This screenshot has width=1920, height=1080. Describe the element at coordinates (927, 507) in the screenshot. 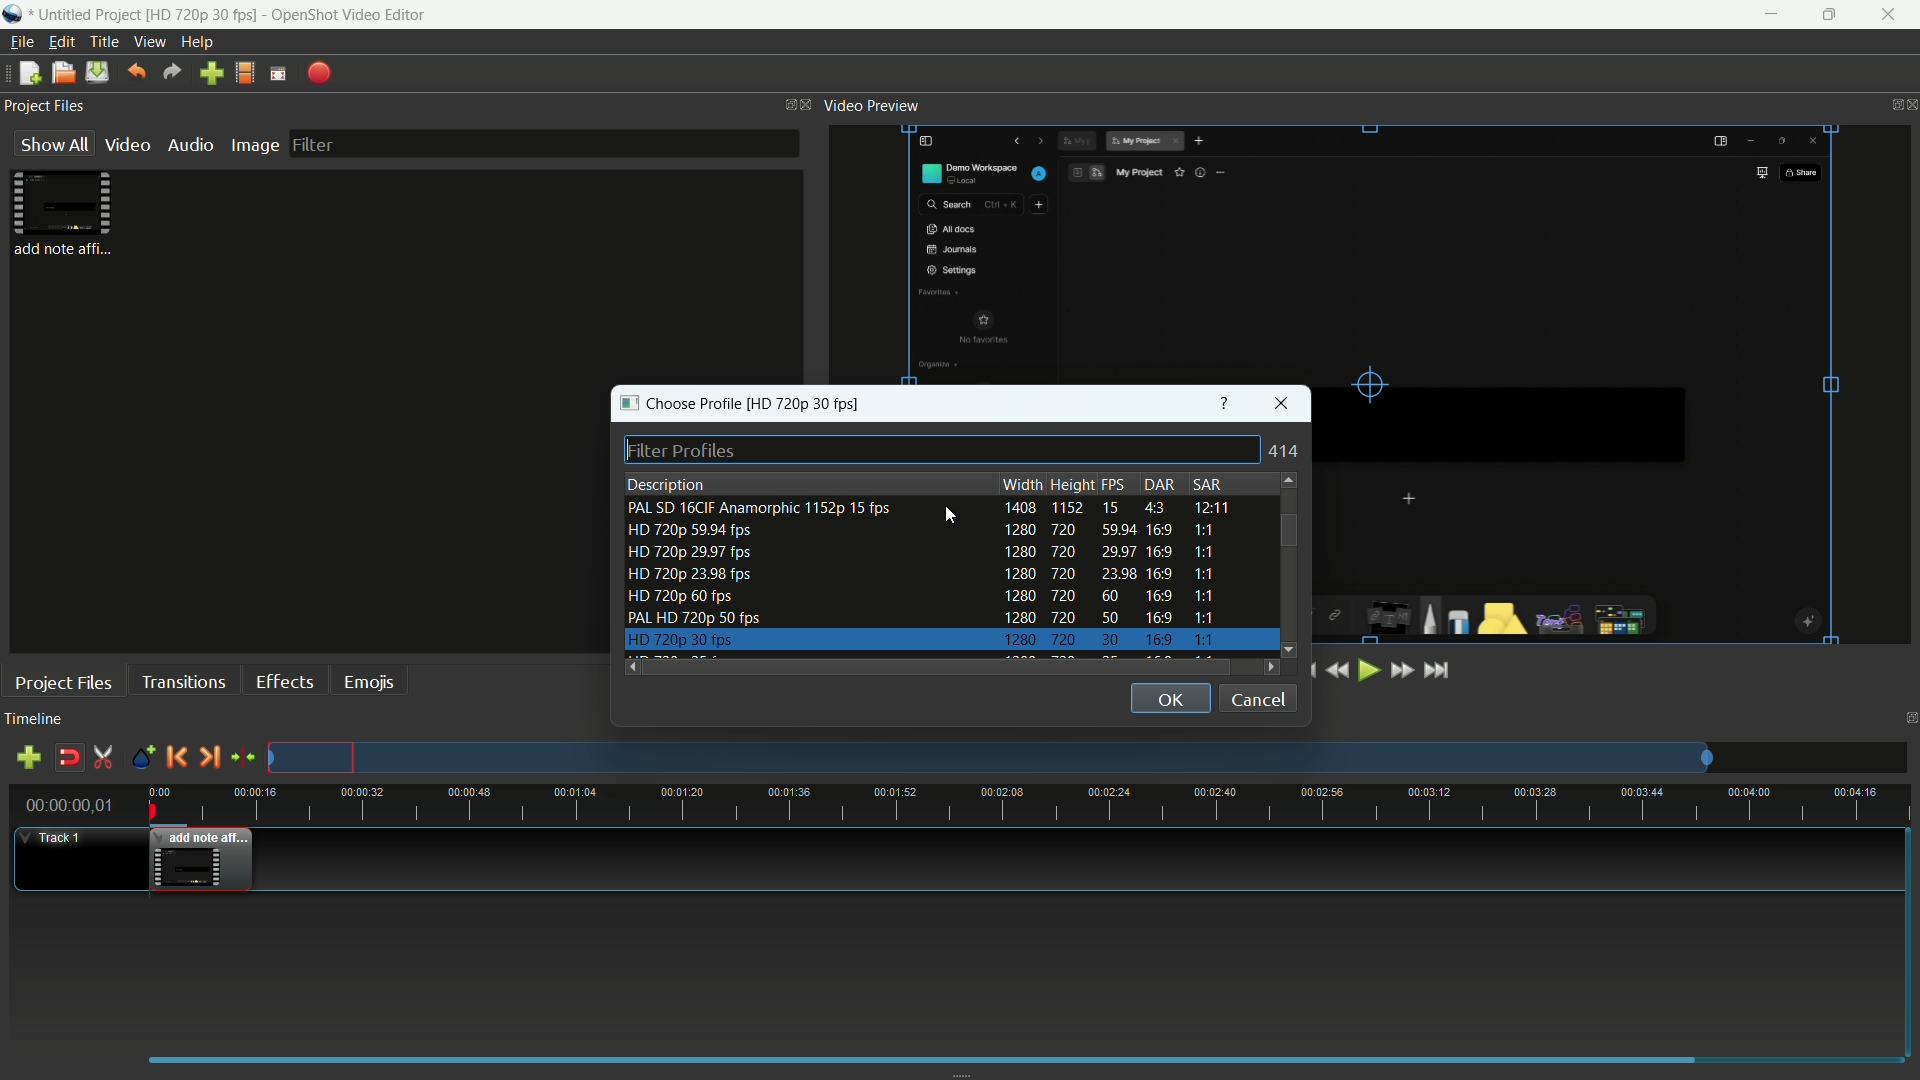

I see `profile-1` at that location.